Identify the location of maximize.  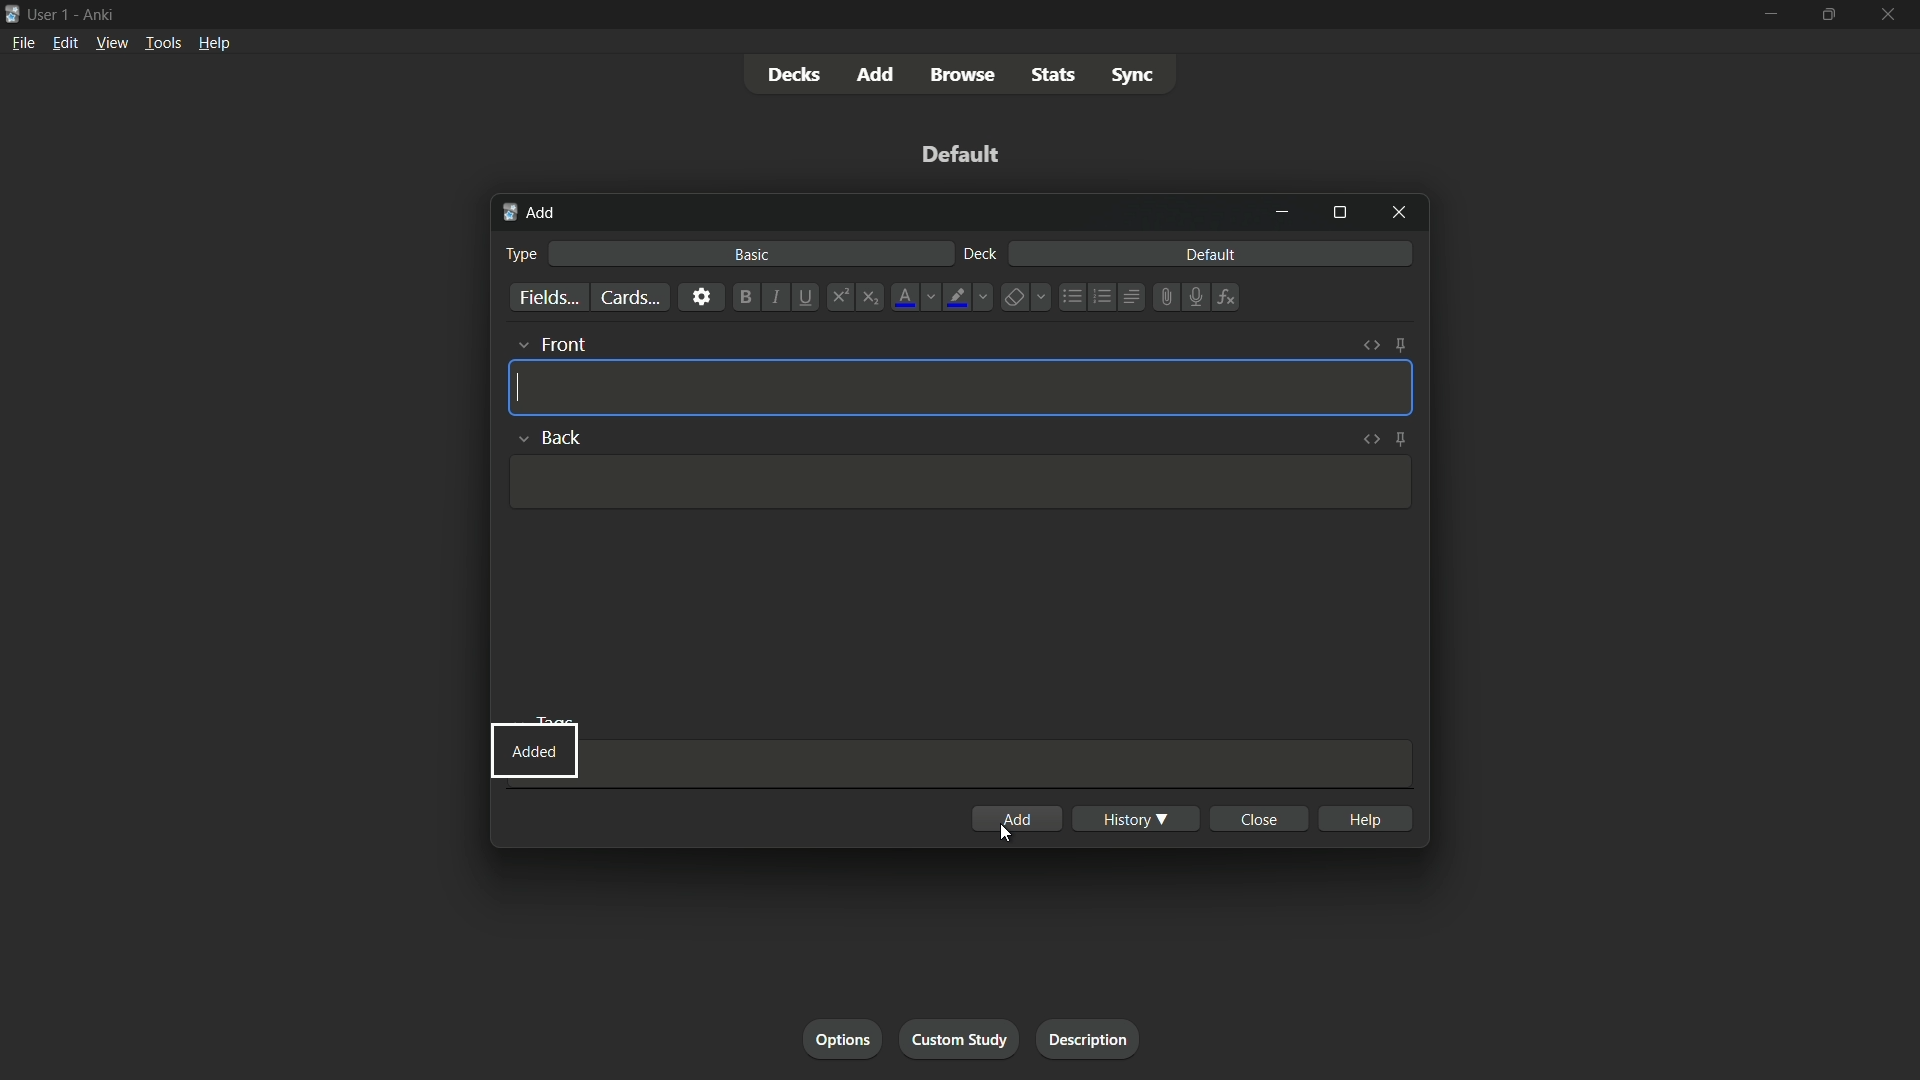
(1339, 214).